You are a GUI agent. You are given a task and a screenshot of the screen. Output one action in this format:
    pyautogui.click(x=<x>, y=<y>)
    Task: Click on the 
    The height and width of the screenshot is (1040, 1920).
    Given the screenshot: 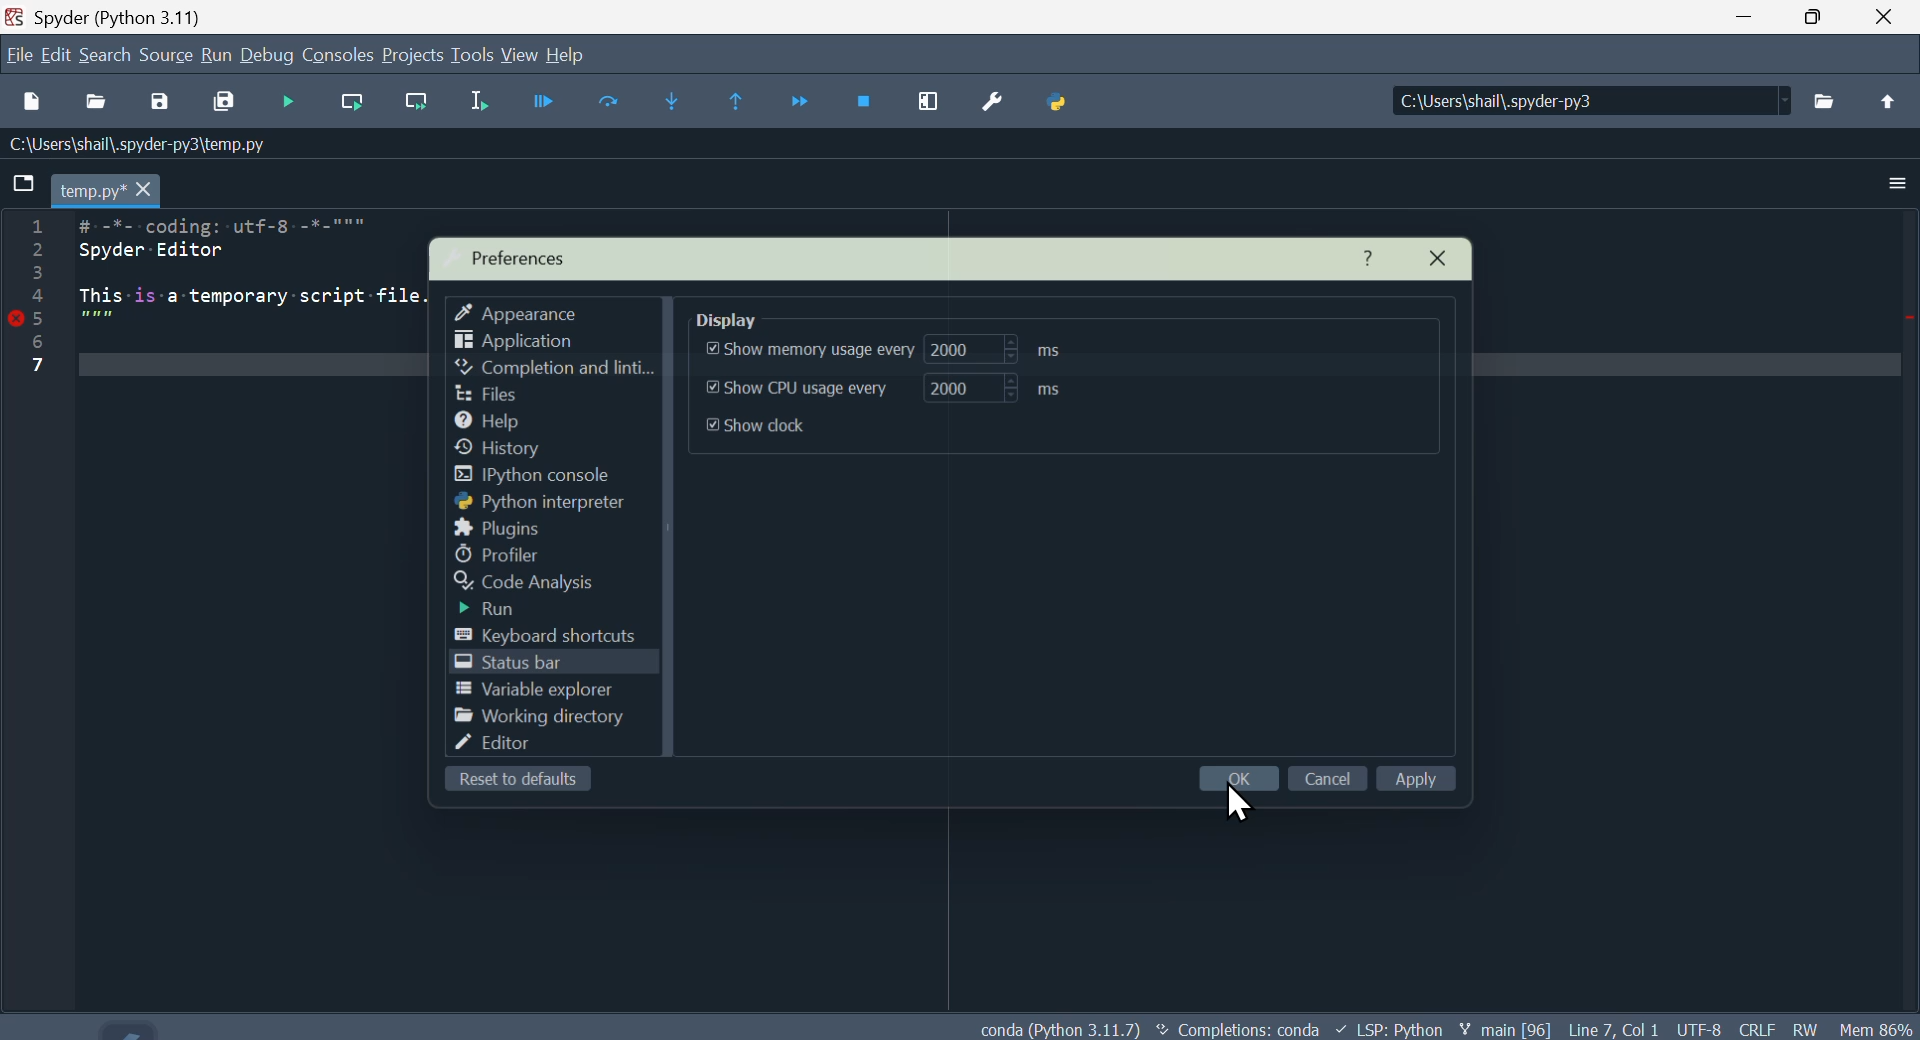 What is the action you would take?
    pyautogui.click(x=57, y=56)
    